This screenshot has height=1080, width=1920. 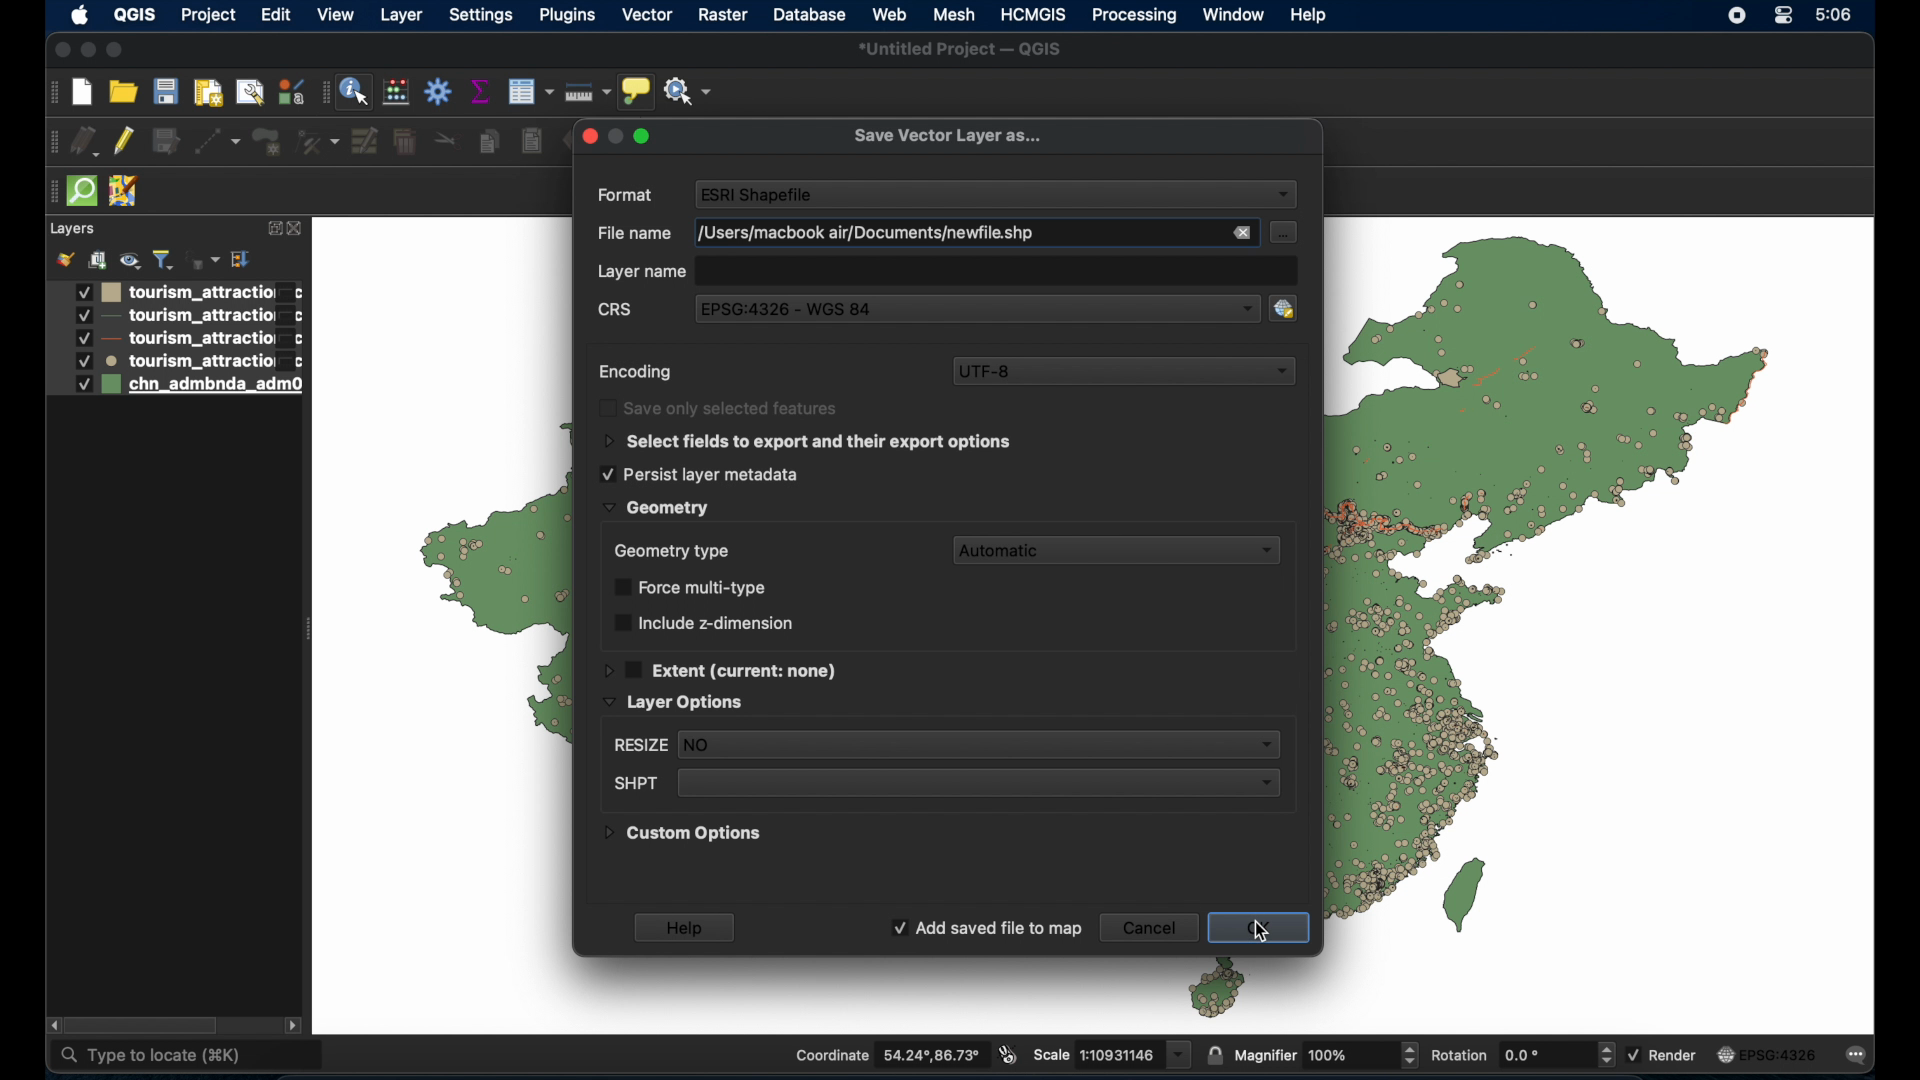 I want to click on expand, so click(x=272, y=229).